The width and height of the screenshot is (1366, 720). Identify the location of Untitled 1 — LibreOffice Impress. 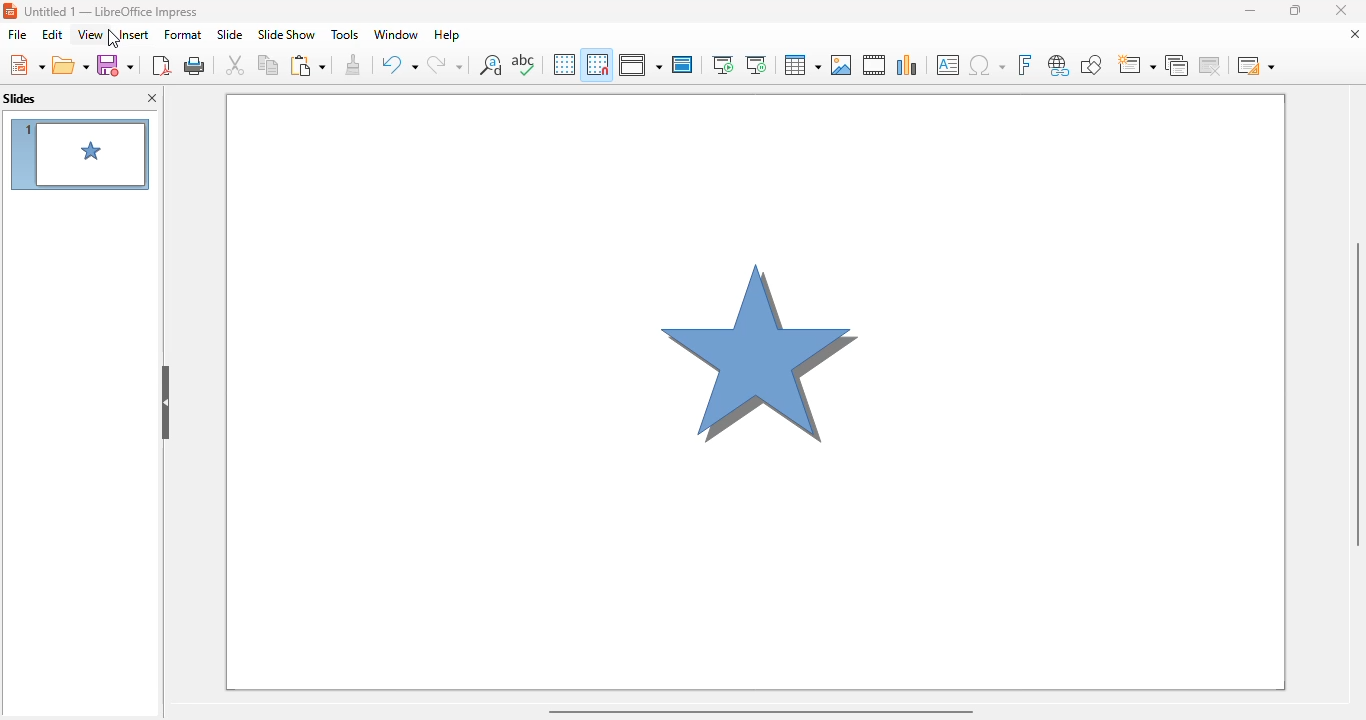
(120, 12).